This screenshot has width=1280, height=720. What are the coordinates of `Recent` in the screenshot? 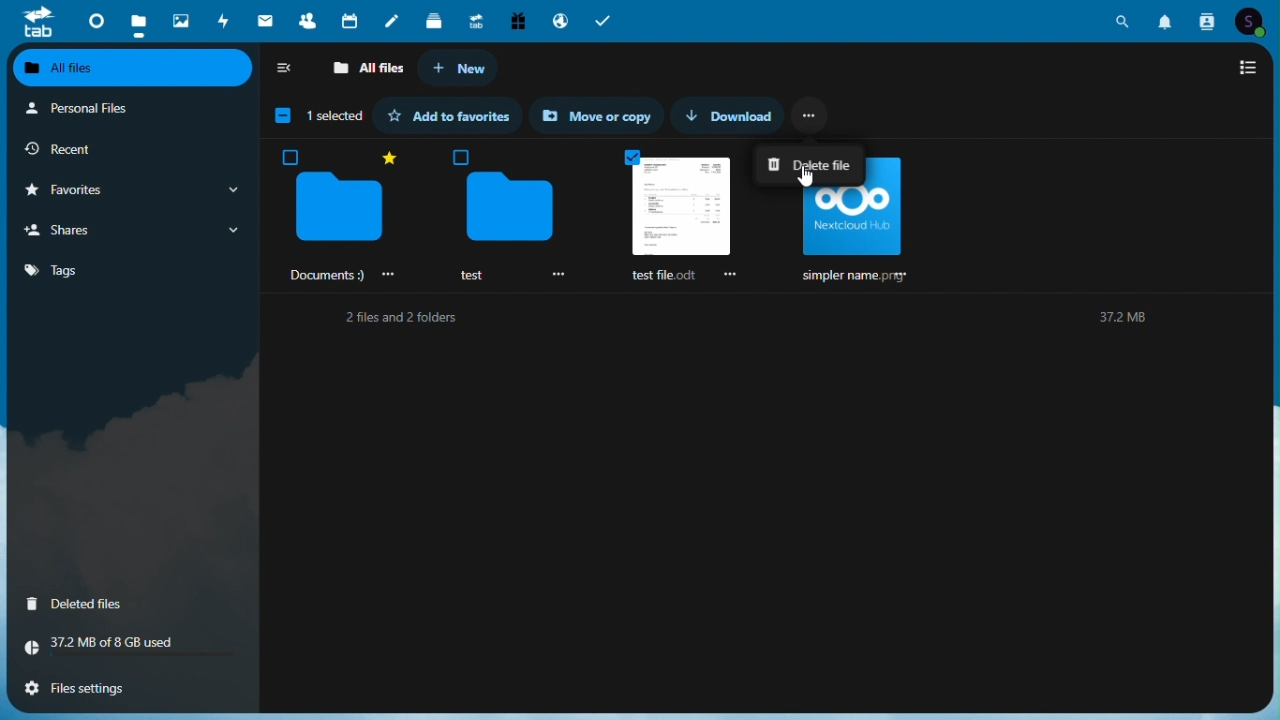 It's located at (131, 151).